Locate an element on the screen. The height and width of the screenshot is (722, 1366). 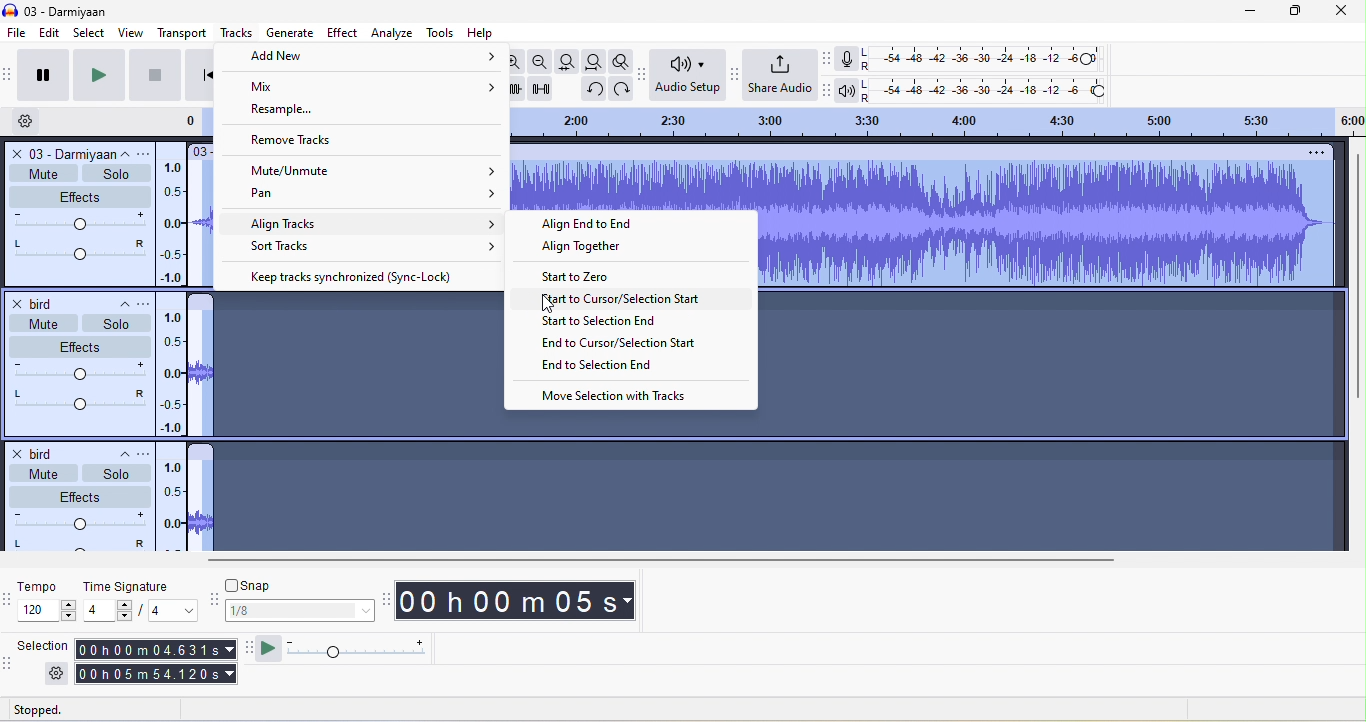
fit project to width is located at coordinates (596, 62).